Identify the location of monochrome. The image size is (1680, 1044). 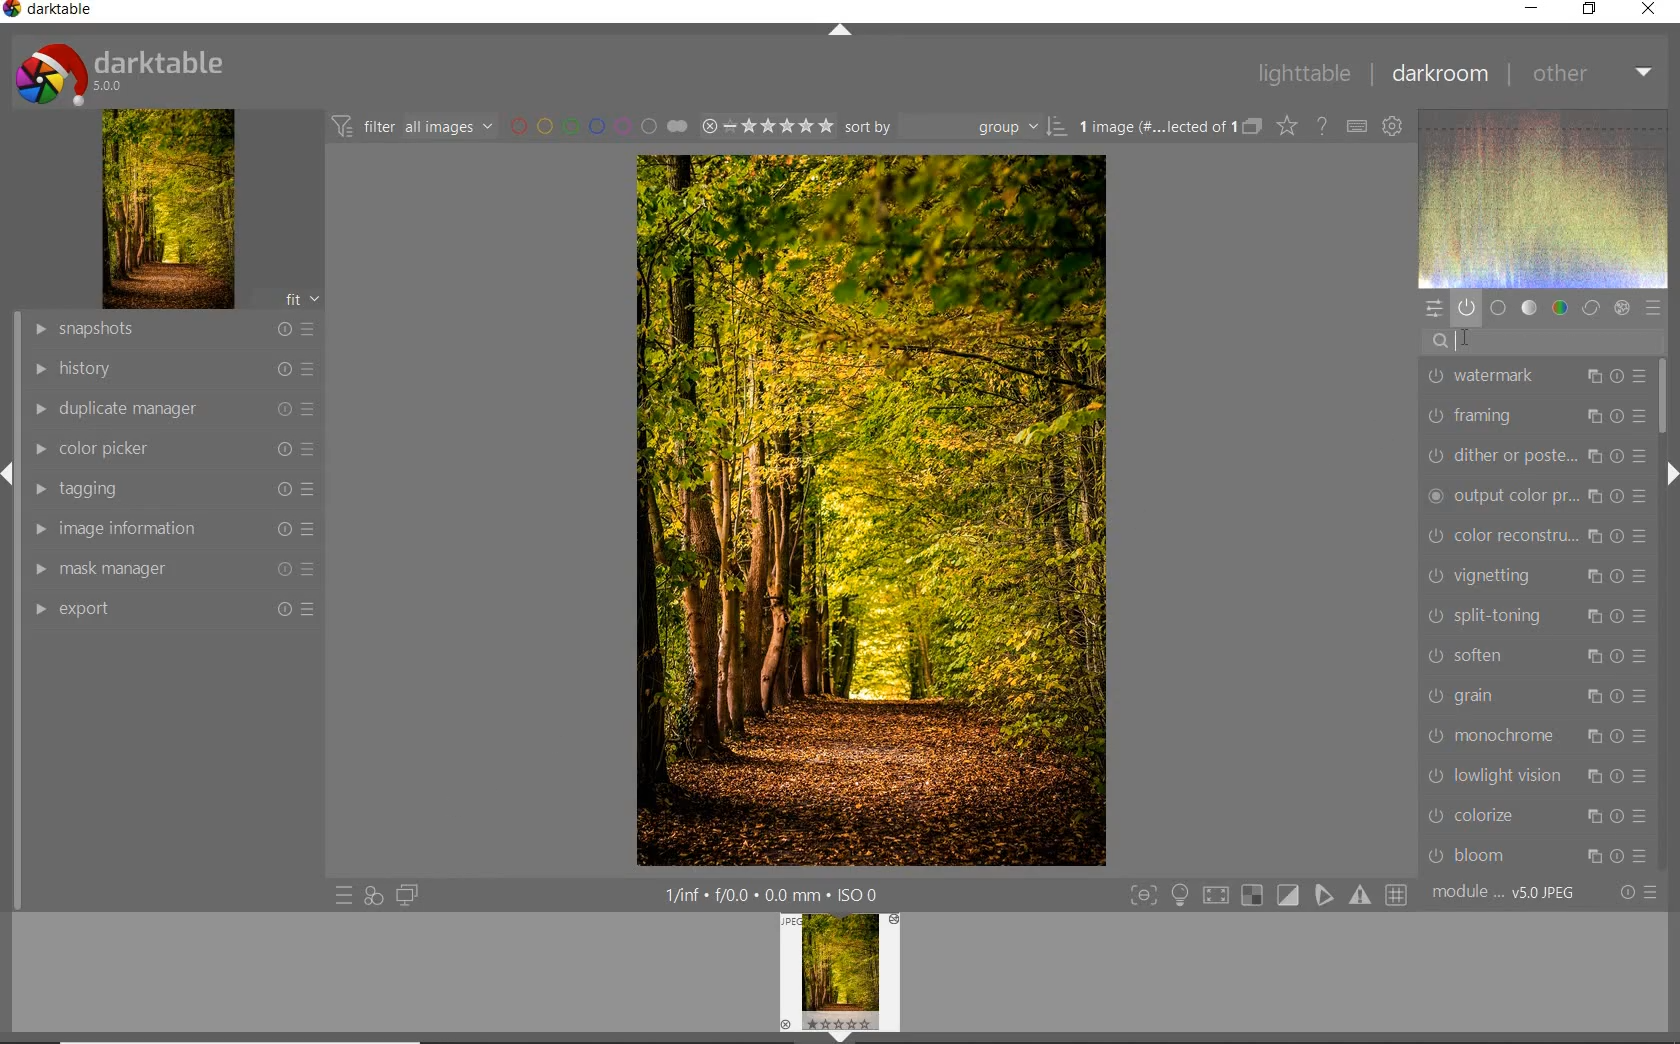
(1540, 734).